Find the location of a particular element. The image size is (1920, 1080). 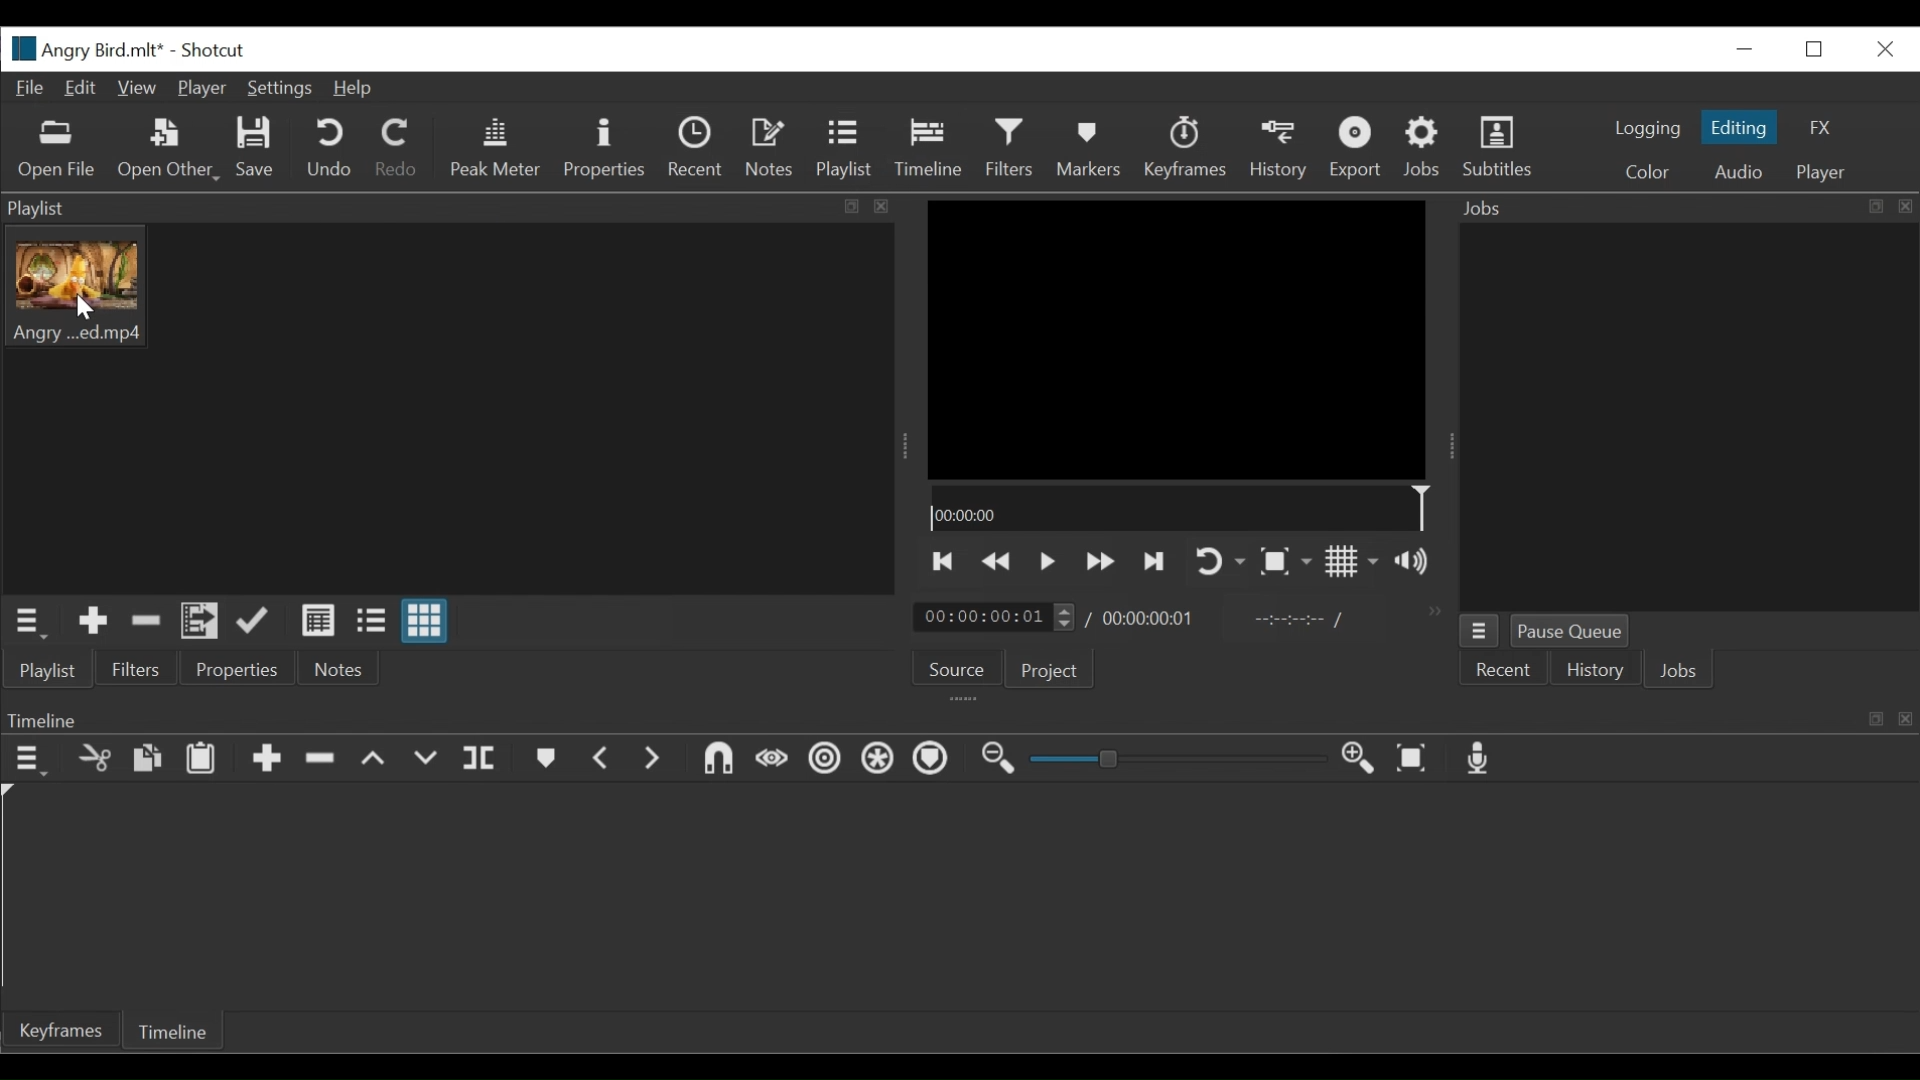

keyframes is located at coordinates (1184, 148).